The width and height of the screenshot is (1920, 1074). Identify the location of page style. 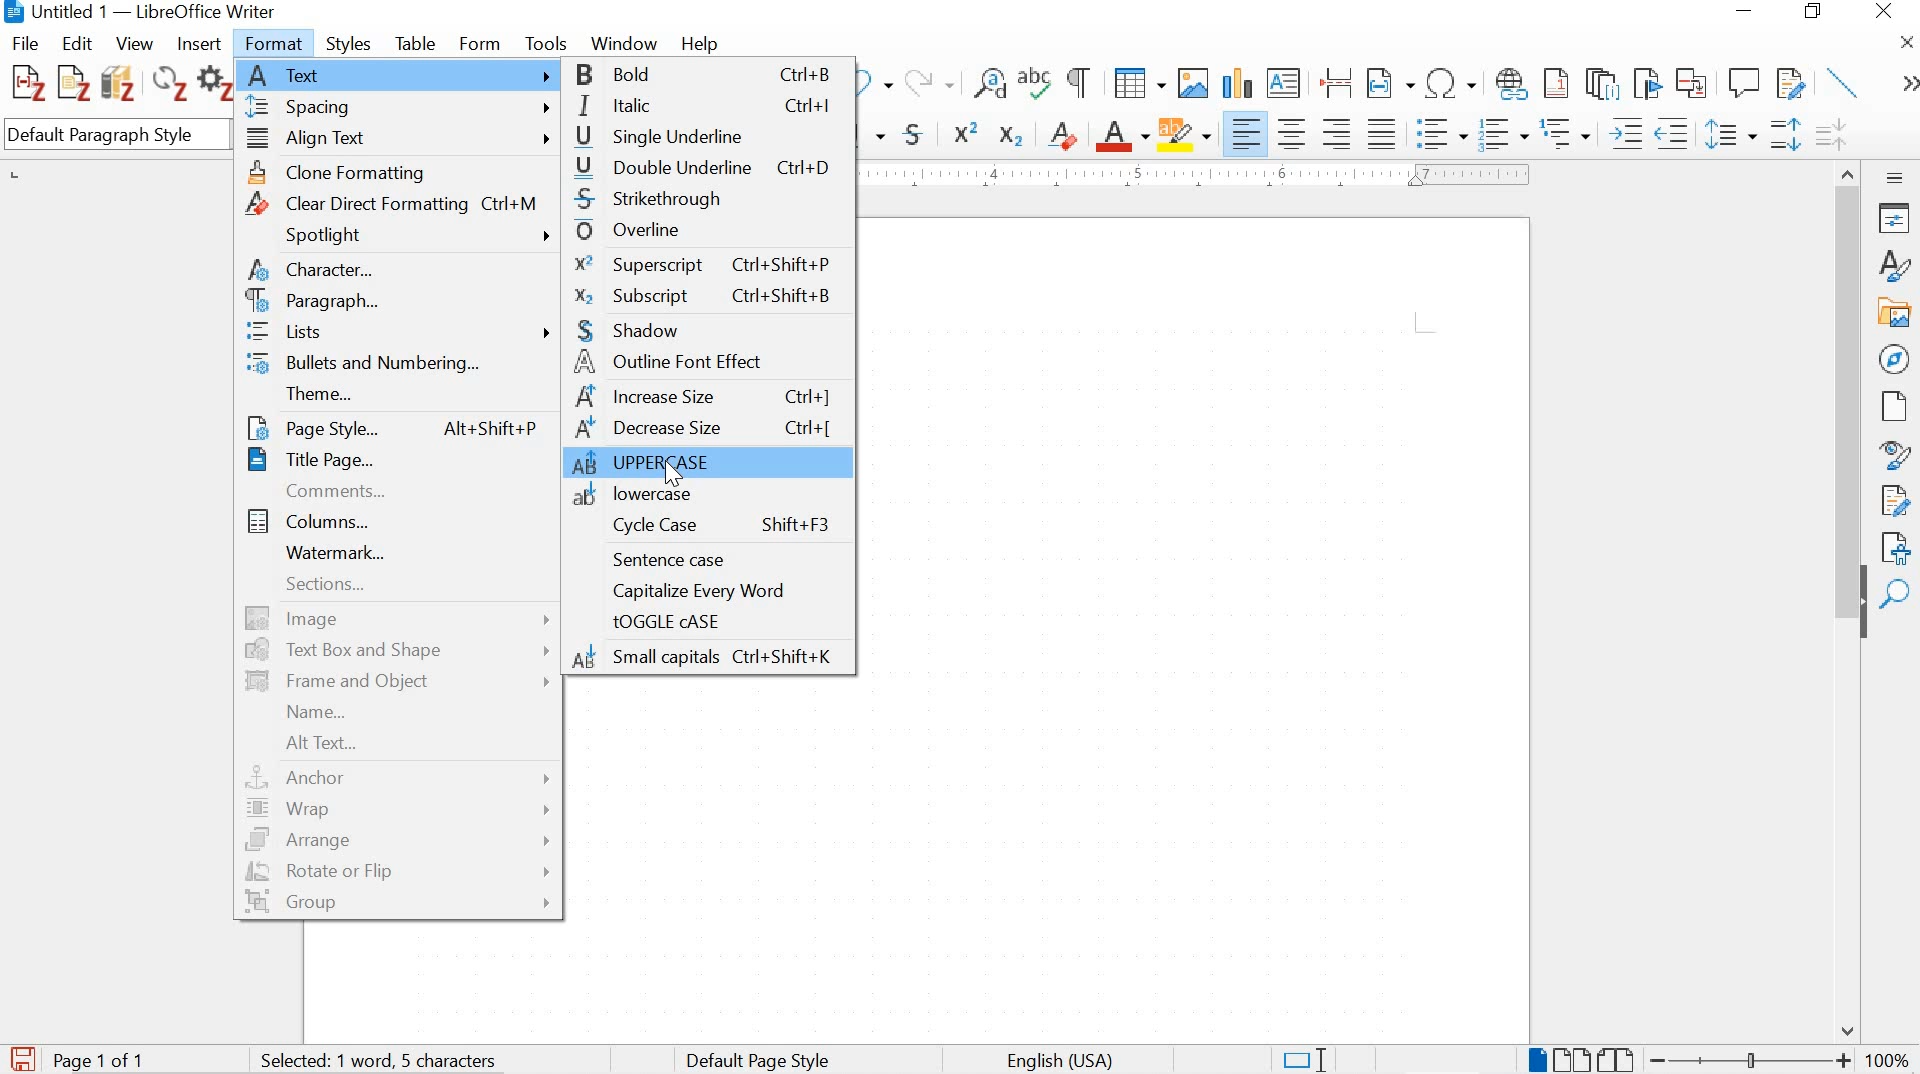
(392, 426).